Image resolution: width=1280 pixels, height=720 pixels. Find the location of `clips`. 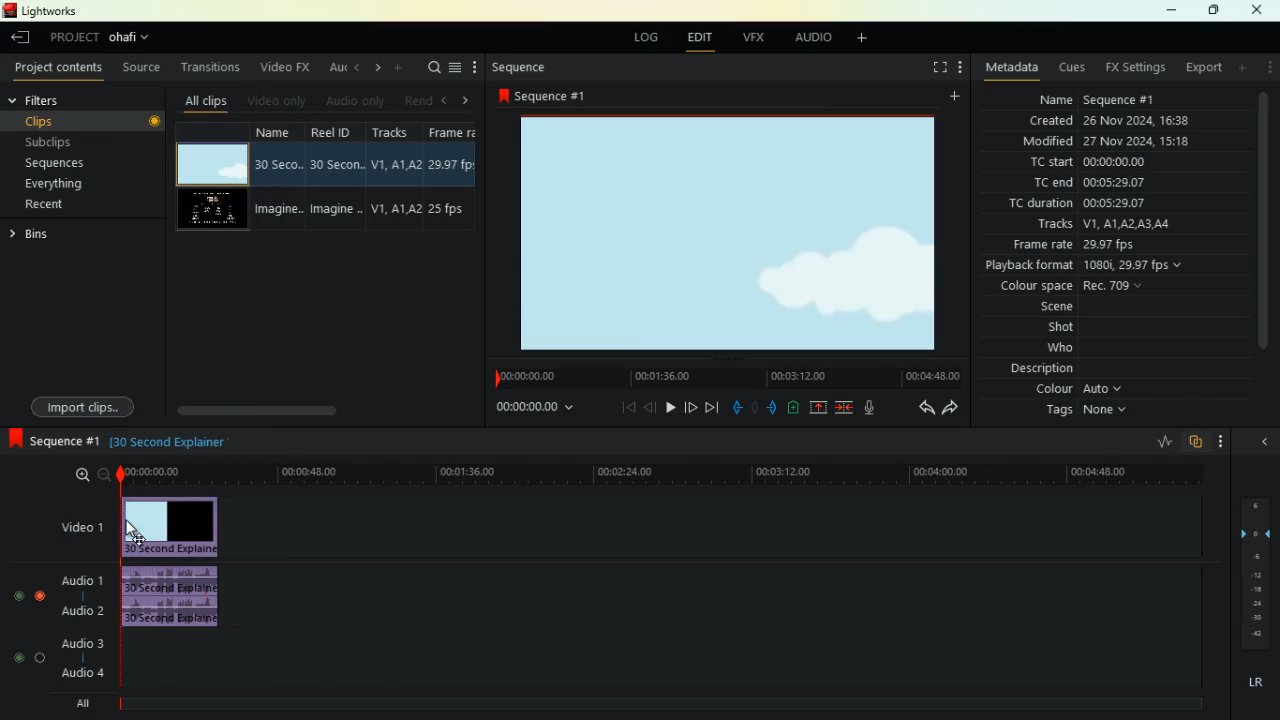

clips is located at coordinates (63, 121).